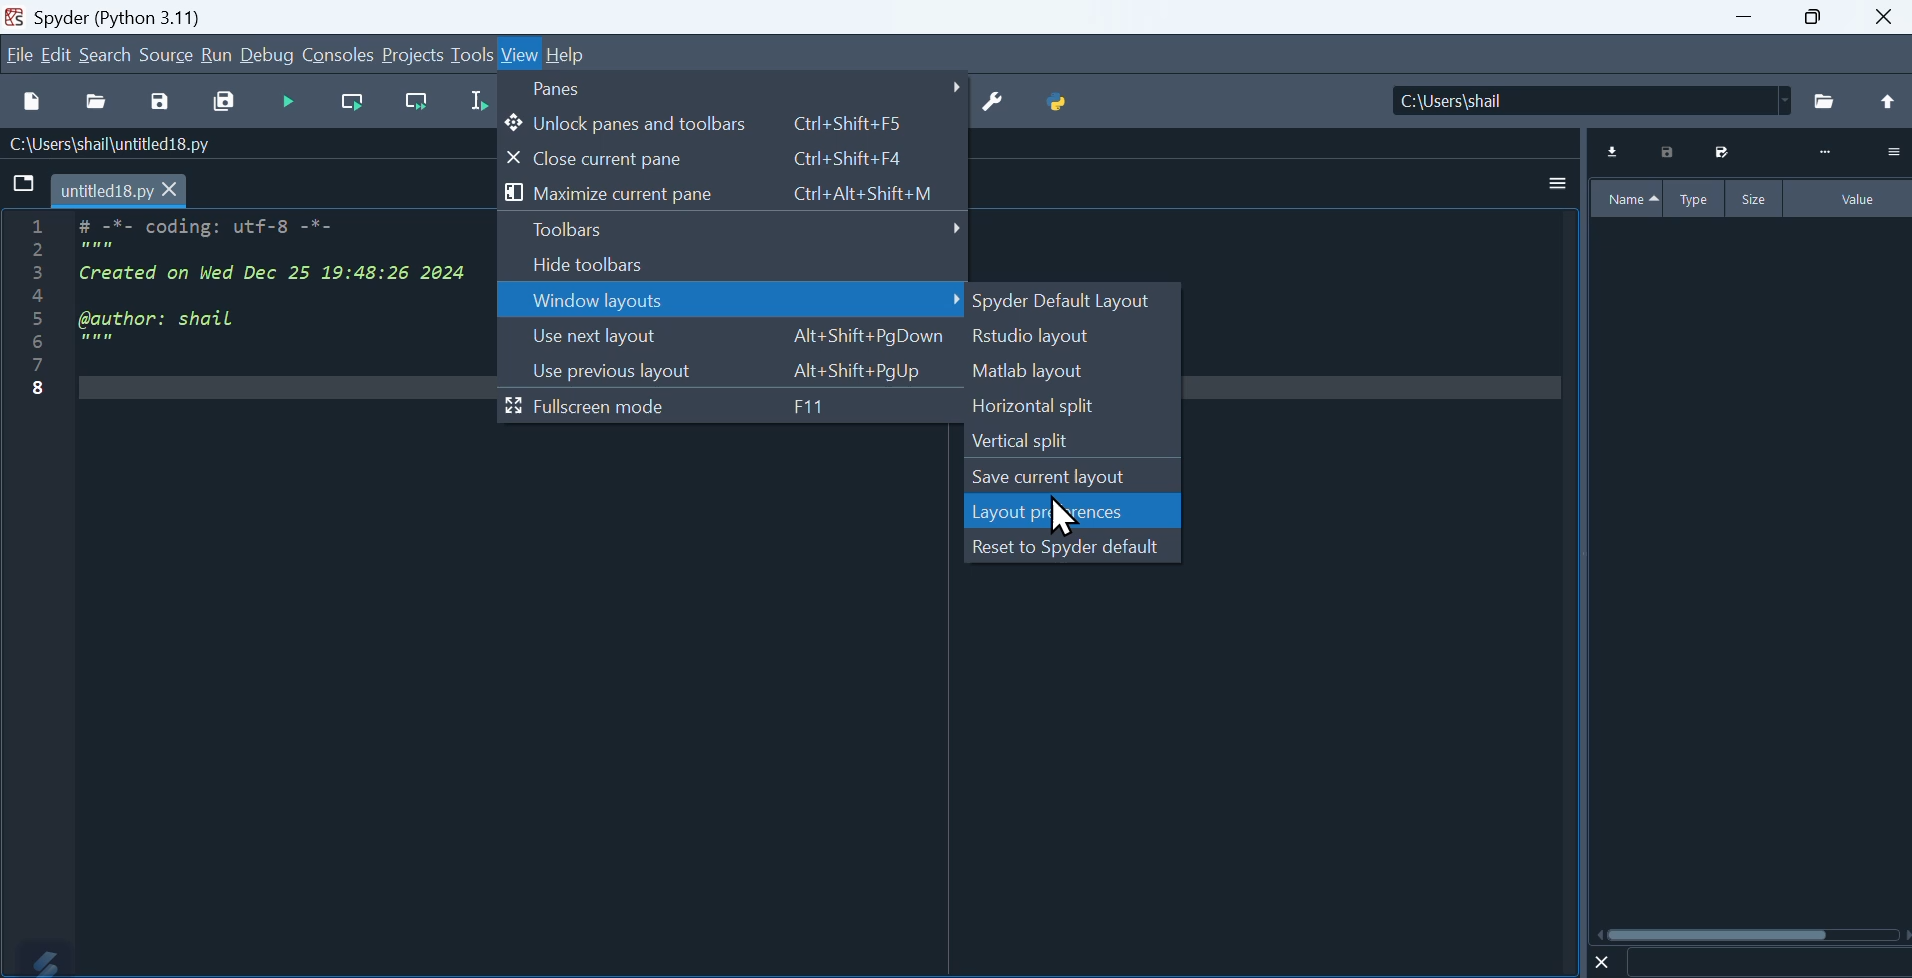 The height and width of the screenshot is (978, 1912). I want to click on w == Coding. ULT=0 ==Created on Wed Dec 25 19:48:26 2024 @author: shail, so click(250, 324).